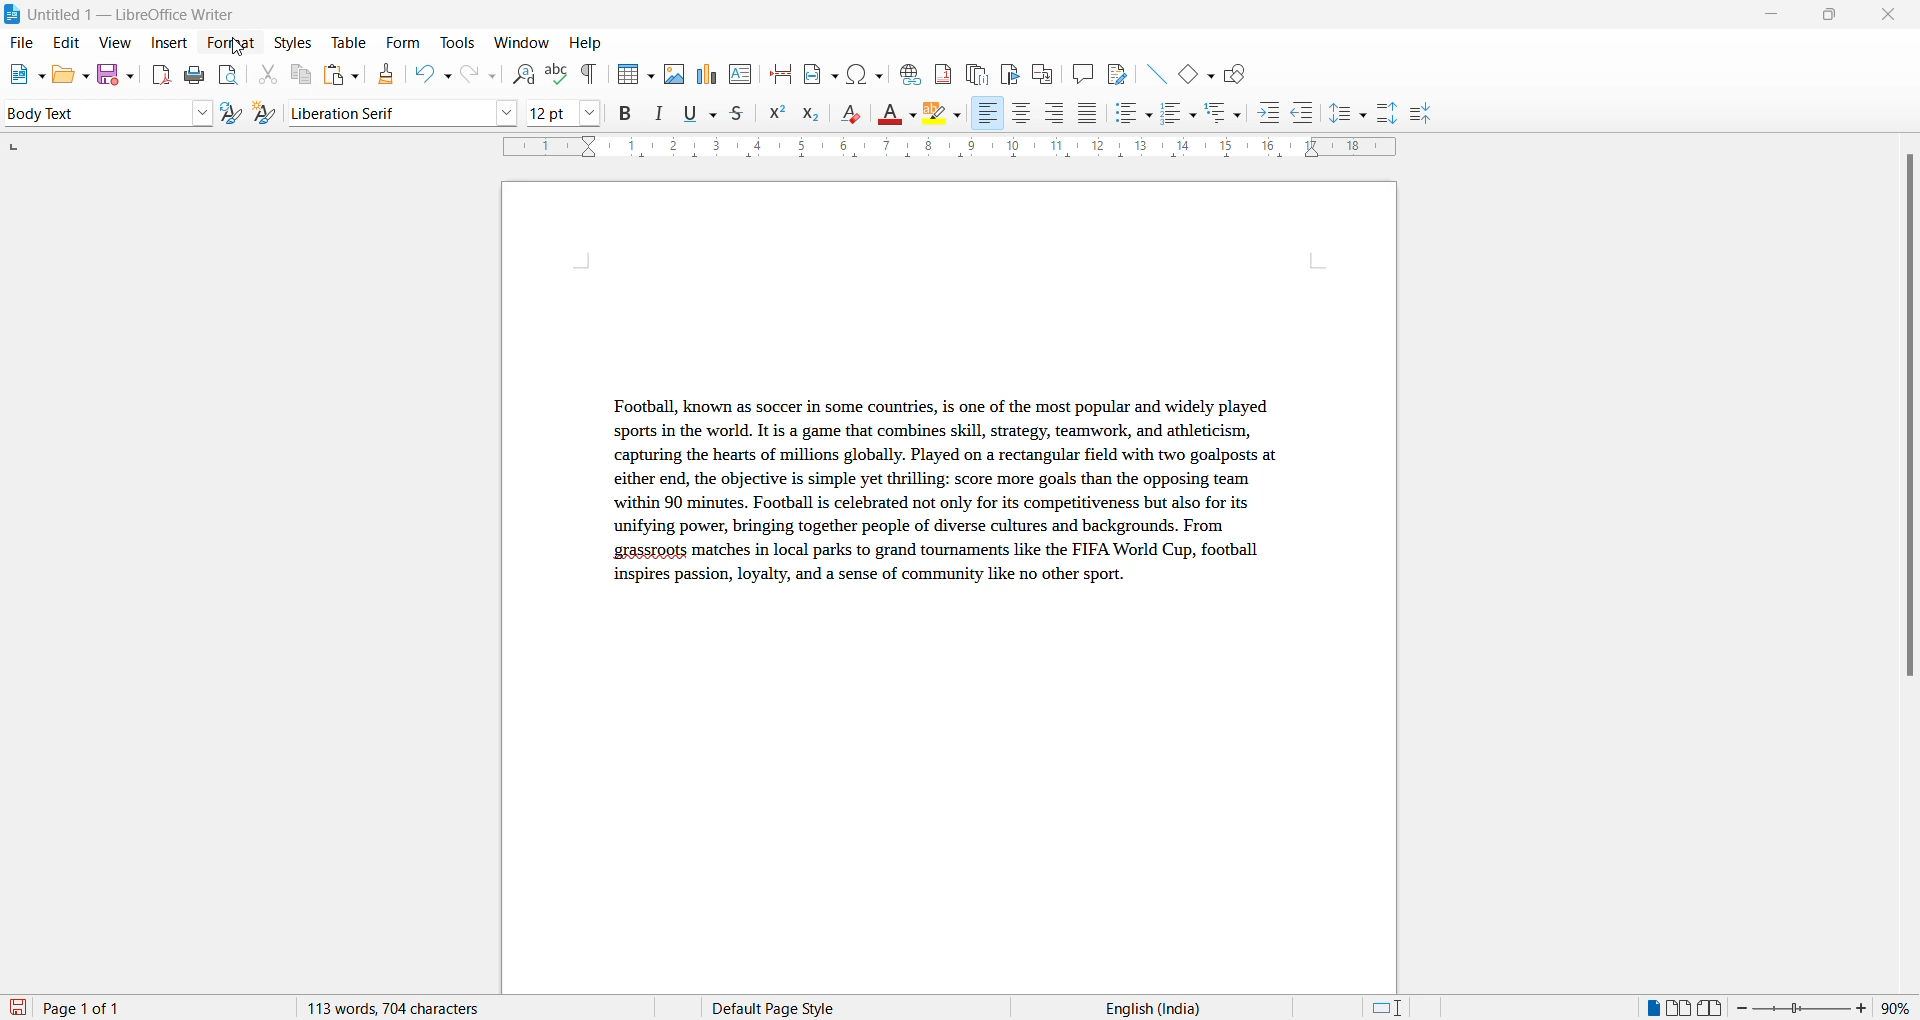 Image resolution: width=1920 pixels, height=1020 pixels. Describe the element at coordinates (68, 43) in the screenshot. I see `edit` at that location.